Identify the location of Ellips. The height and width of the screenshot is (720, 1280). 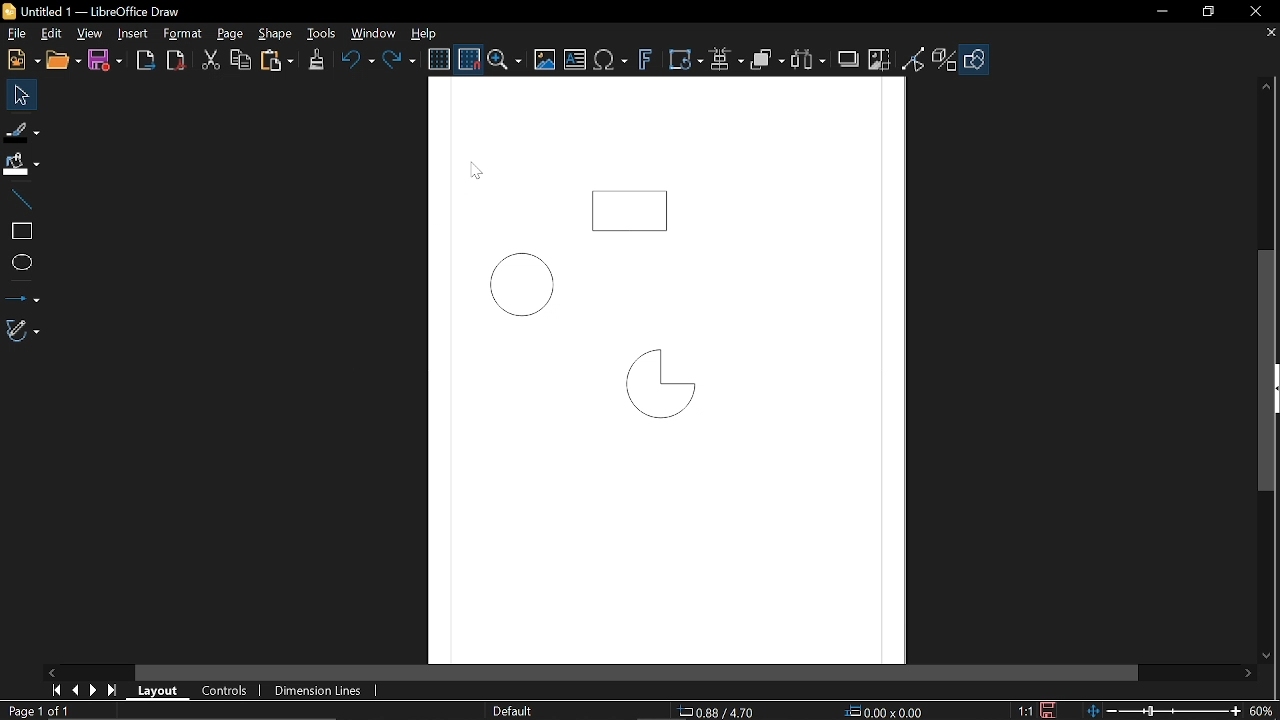
(20, 262).